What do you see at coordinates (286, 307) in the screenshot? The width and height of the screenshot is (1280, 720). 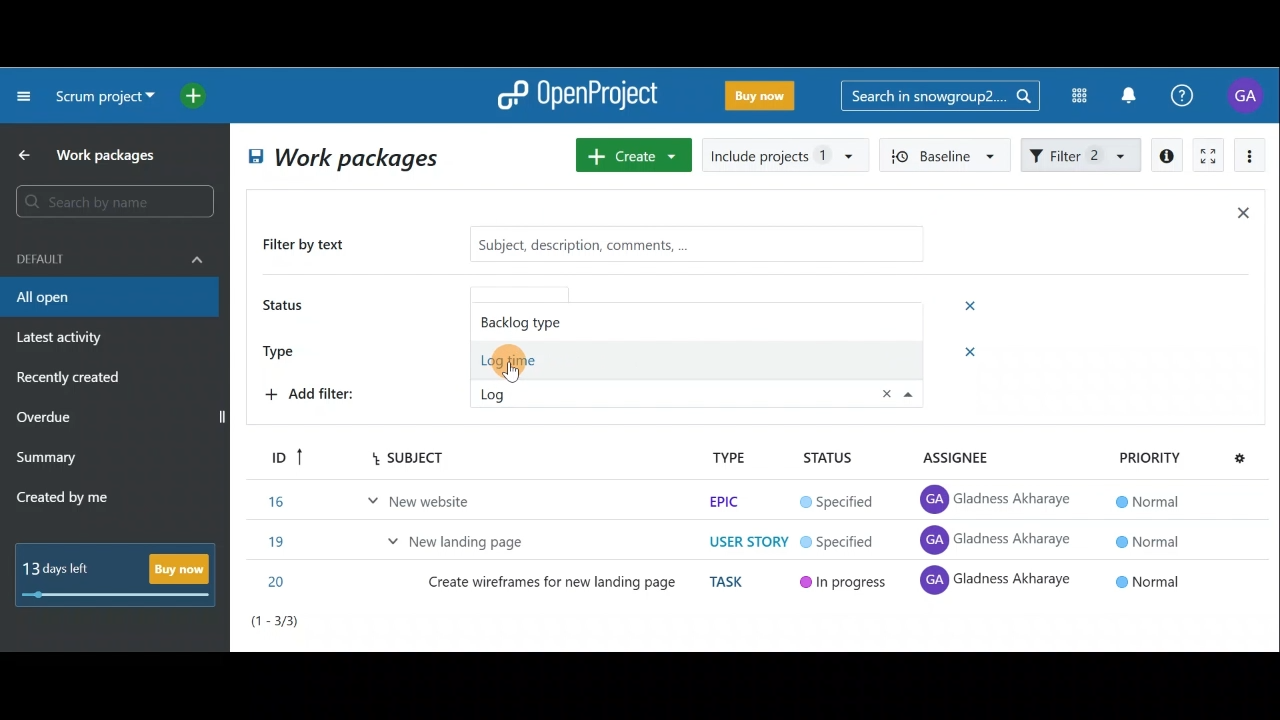 I see `Status` at bounding box center [286, 307].